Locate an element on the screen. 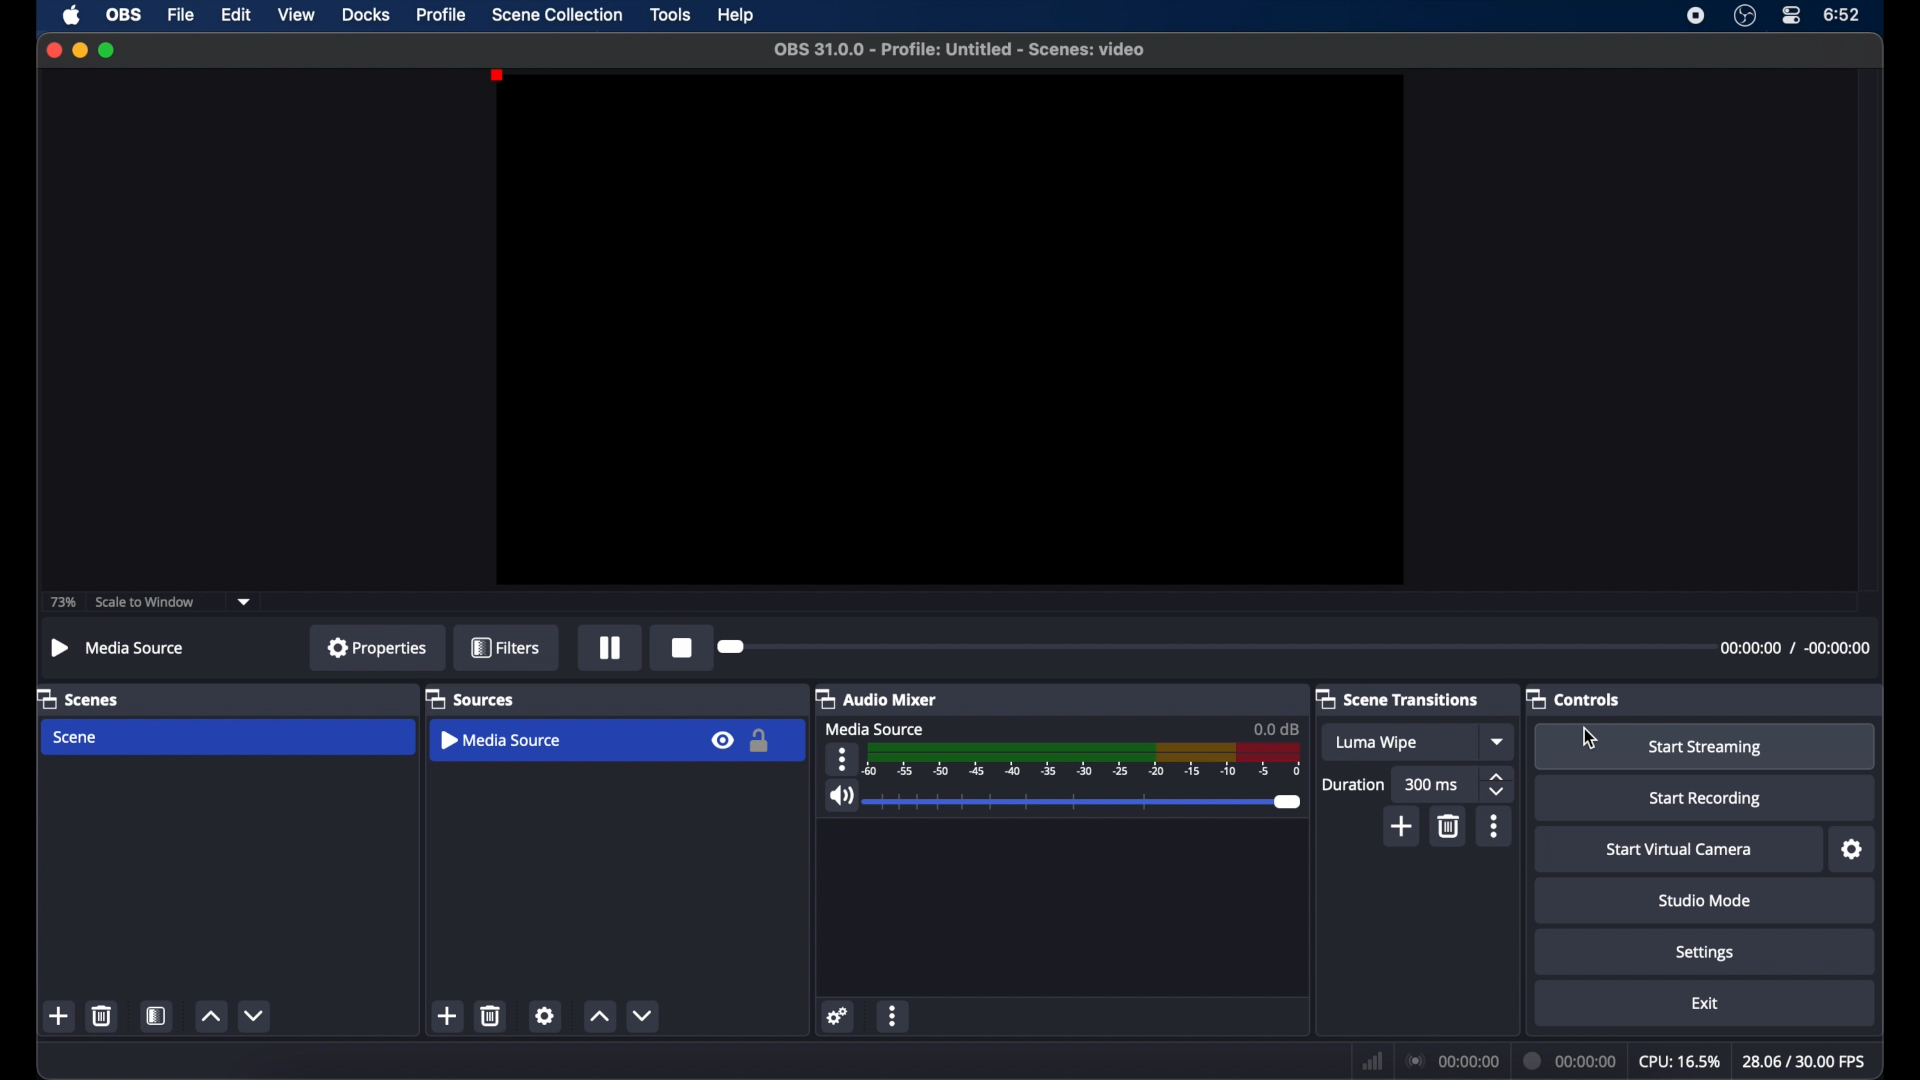 This screenshot has height=1080, width=1920. help is located at coordinates (737, 16).